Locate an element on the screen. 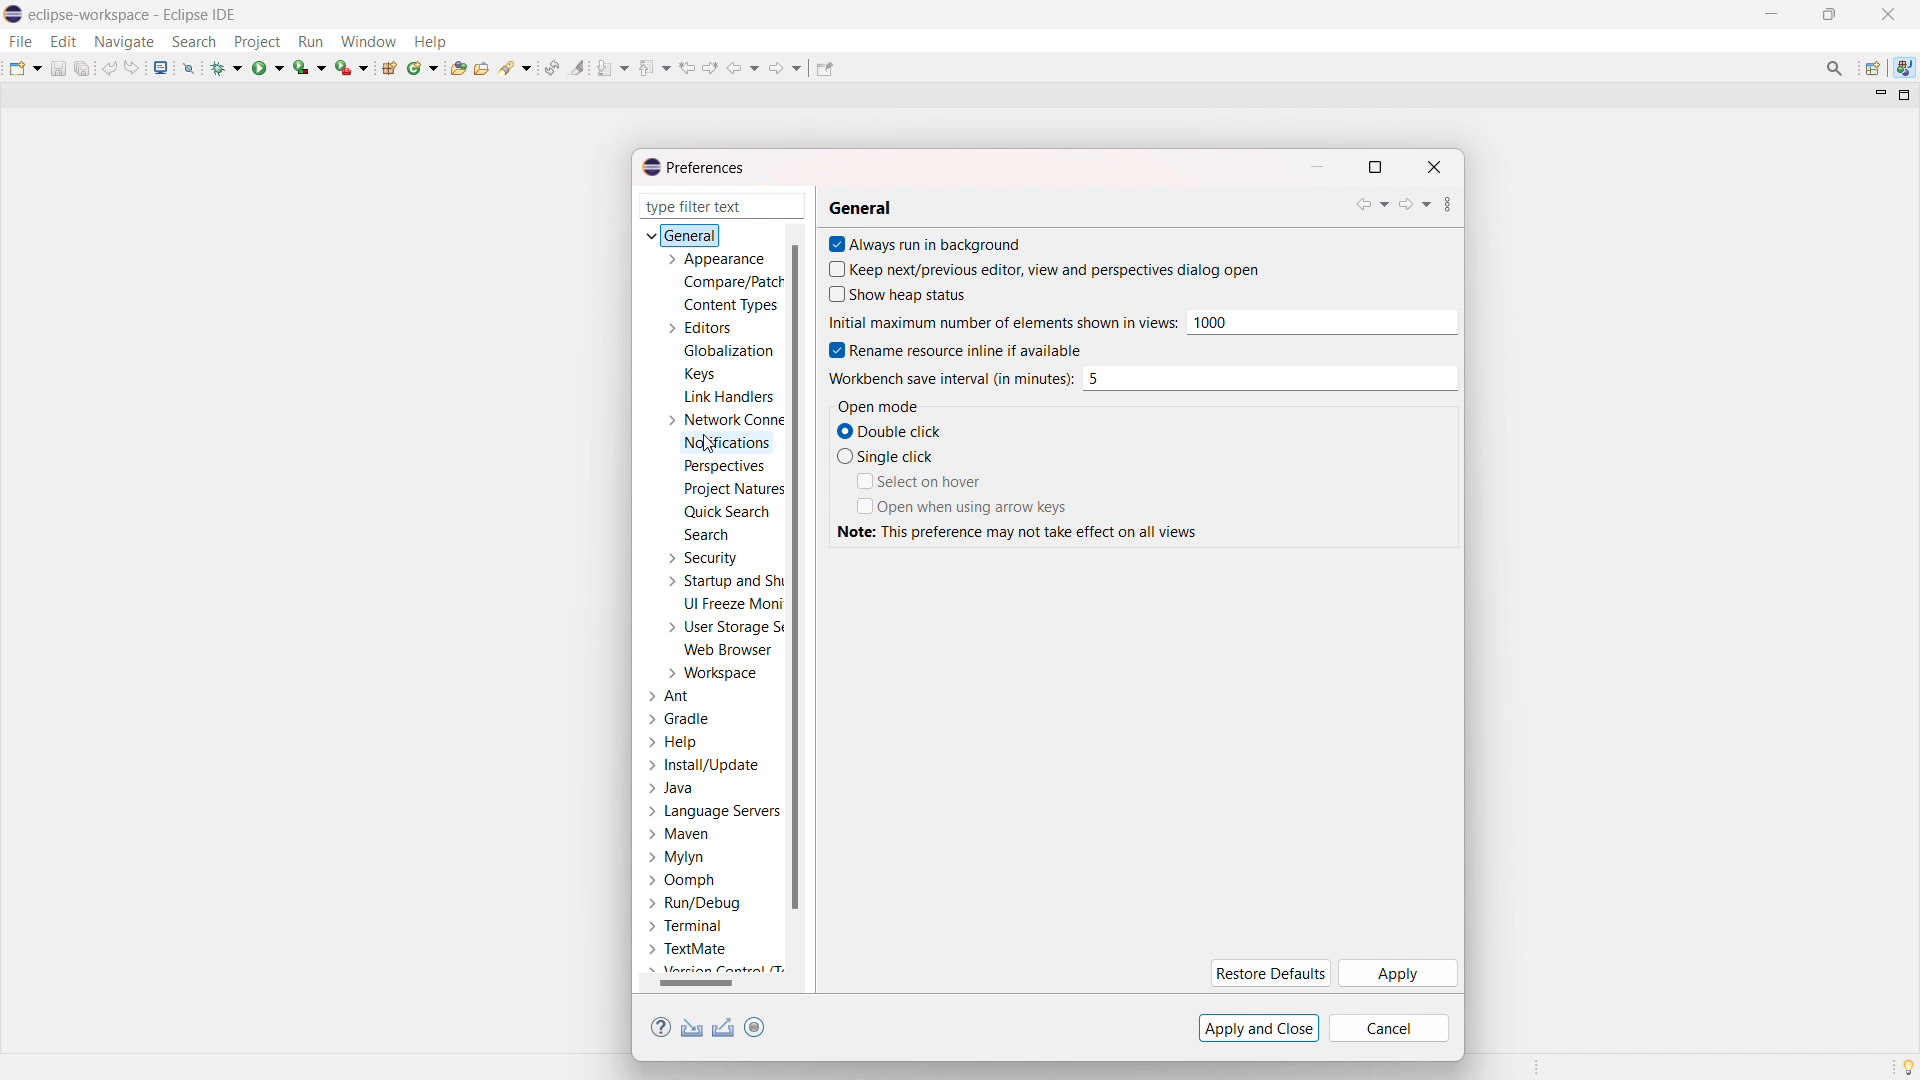 Image resolution: width=1920 pixels, height=1080 pixels. notifications is located at coordinates (728, 444).